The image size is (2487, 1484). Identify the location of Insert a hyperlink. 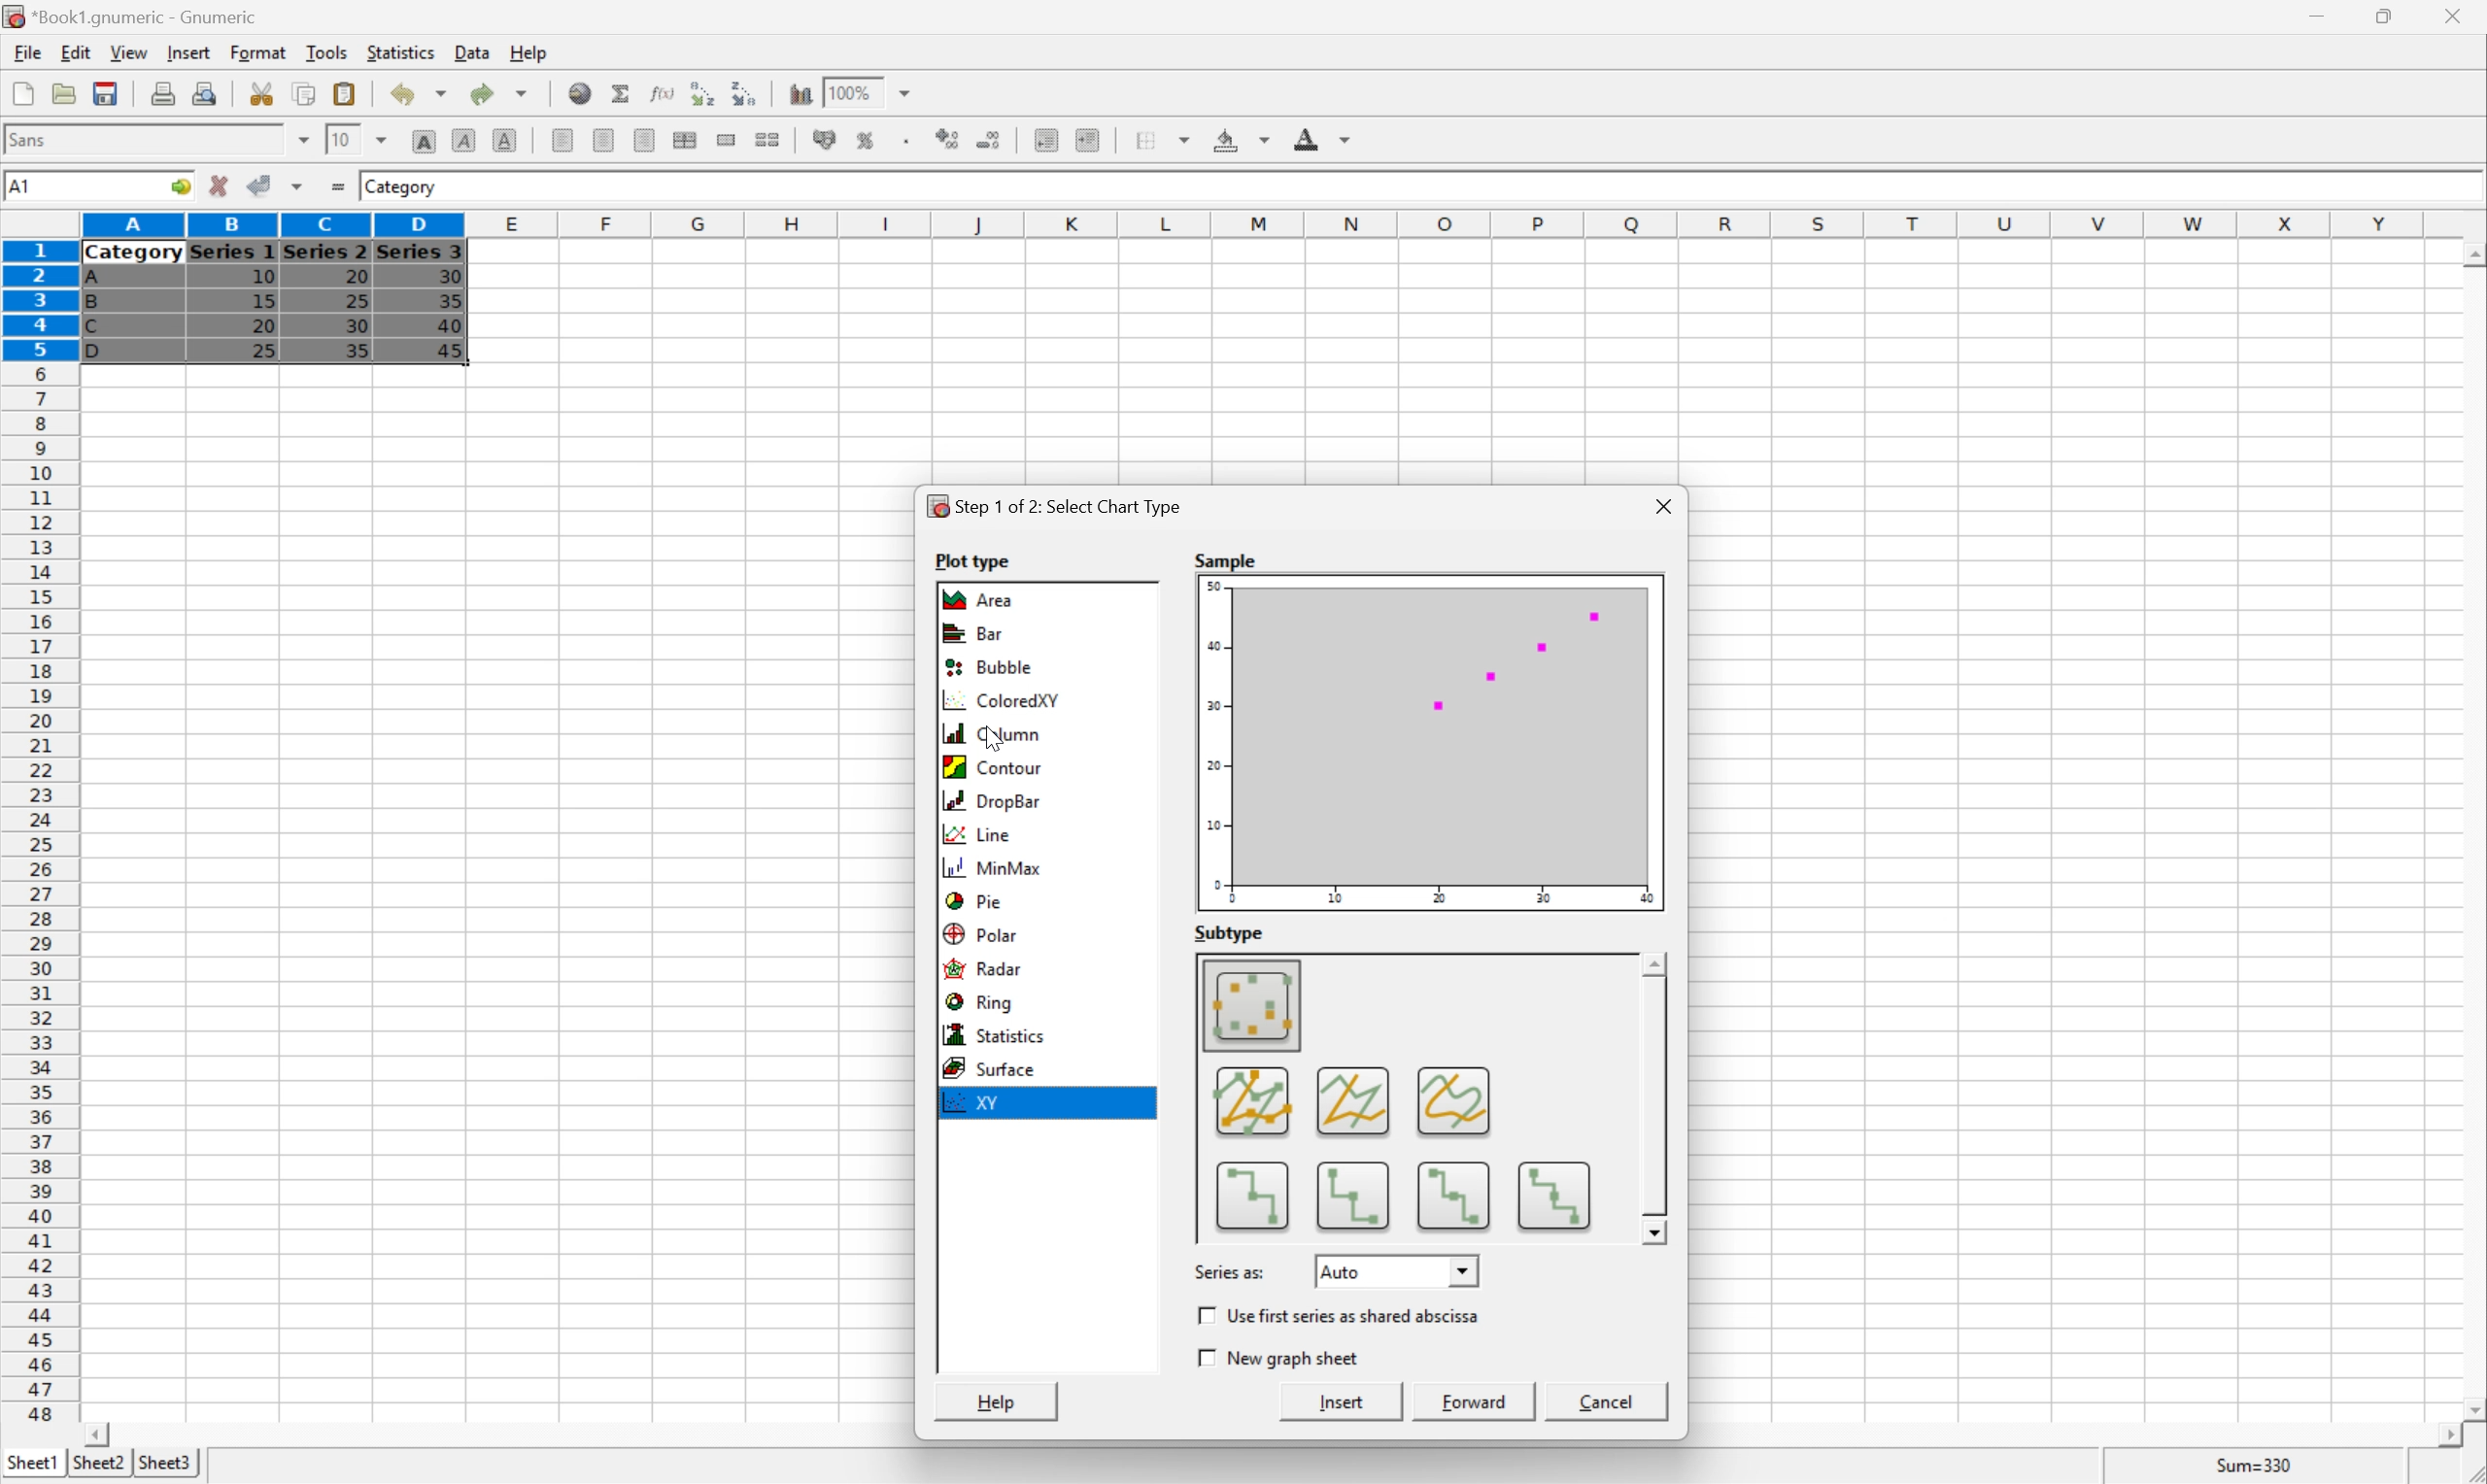
(580, 91).